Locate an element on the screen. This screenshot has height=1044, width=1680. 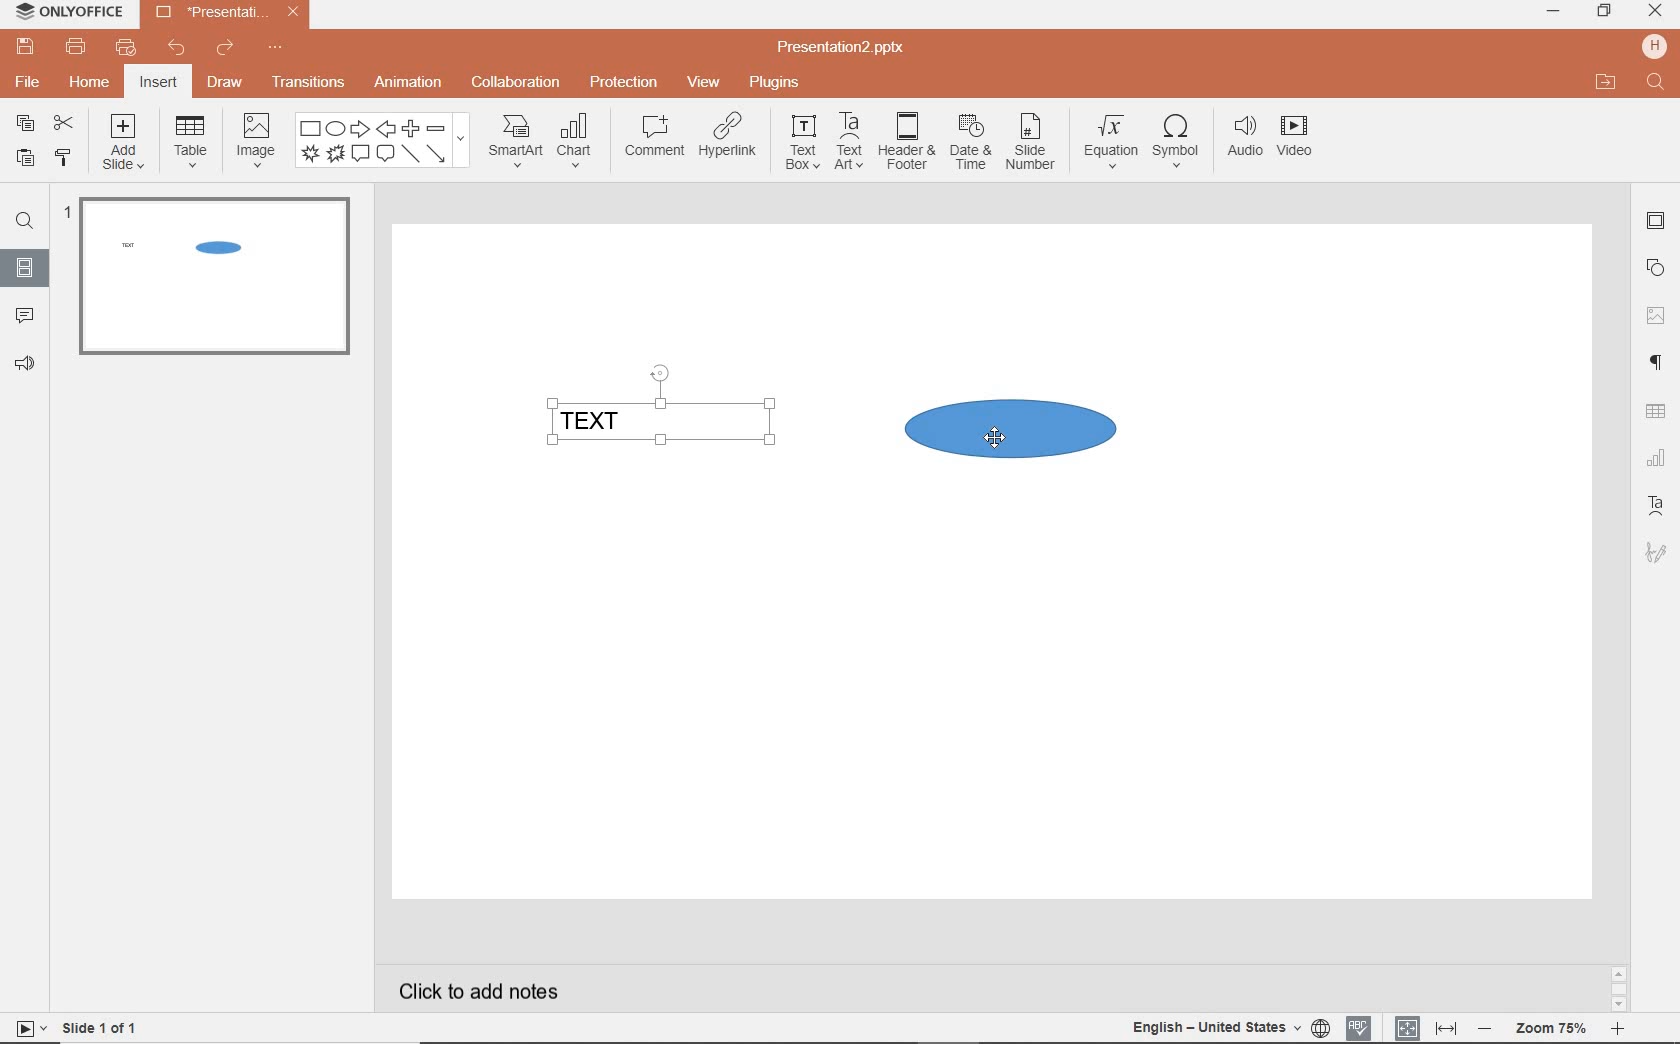
table is located at coordinates (188, 142).